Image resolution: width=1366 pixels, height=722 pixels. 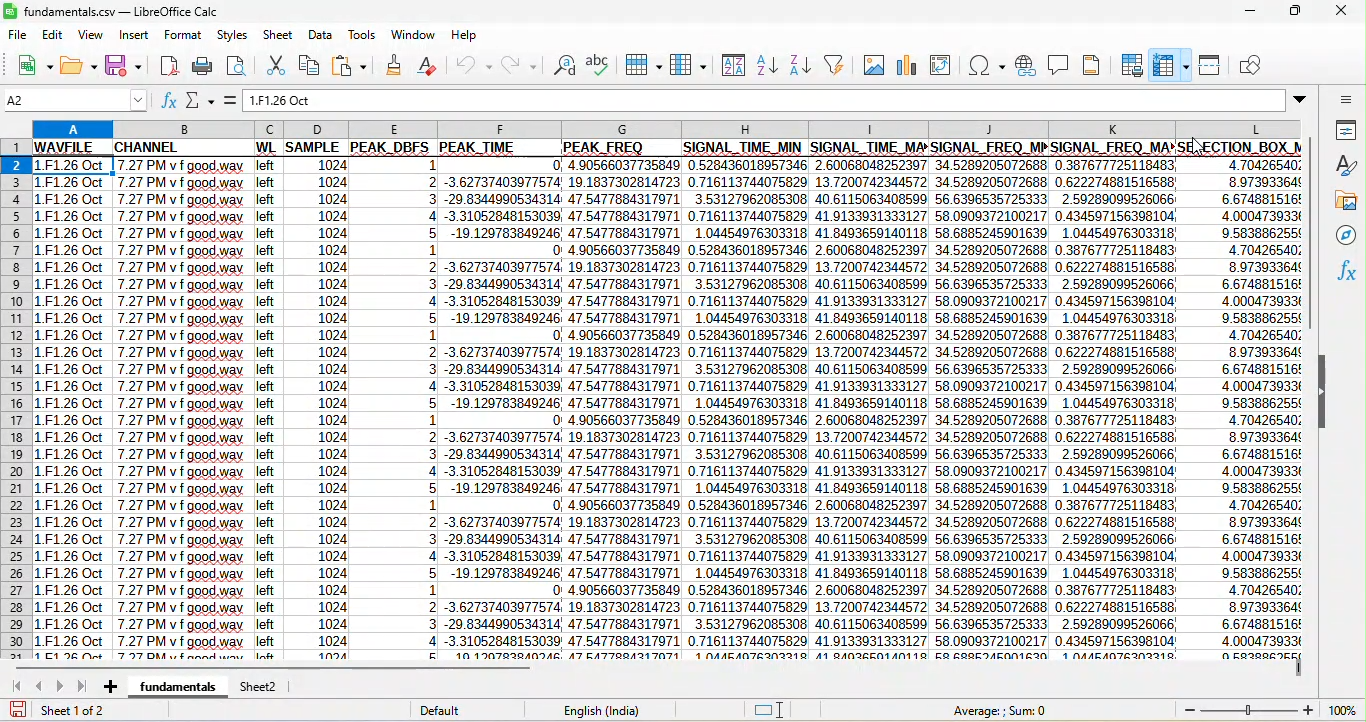 What do you see at coordinates (1346, 201) in the screenshot?
I see `gallary` at bounding box center [1346, 201].